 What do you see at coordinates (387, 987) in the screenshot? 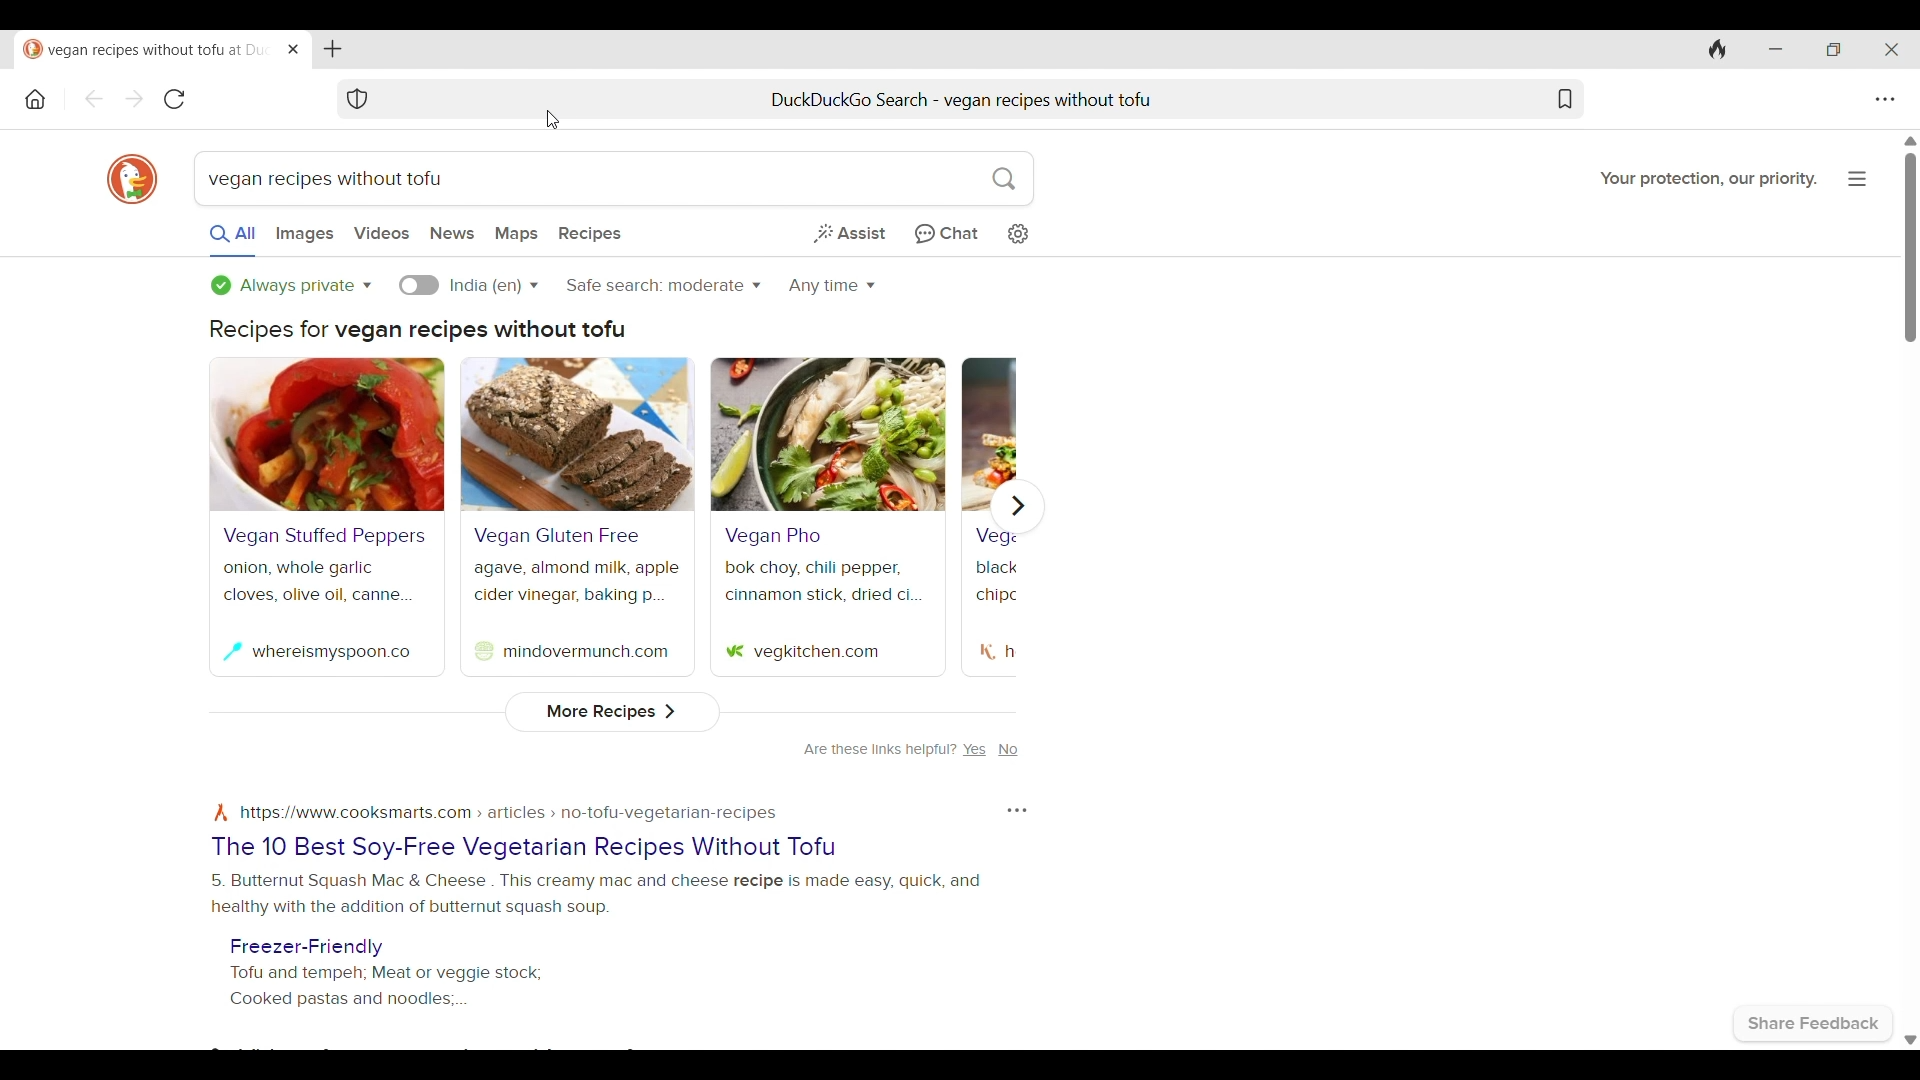
I see `Tofu and tempeh; Meat or veggie stock; Cooked pastas and noodles...` at bounding box center [387, 987].